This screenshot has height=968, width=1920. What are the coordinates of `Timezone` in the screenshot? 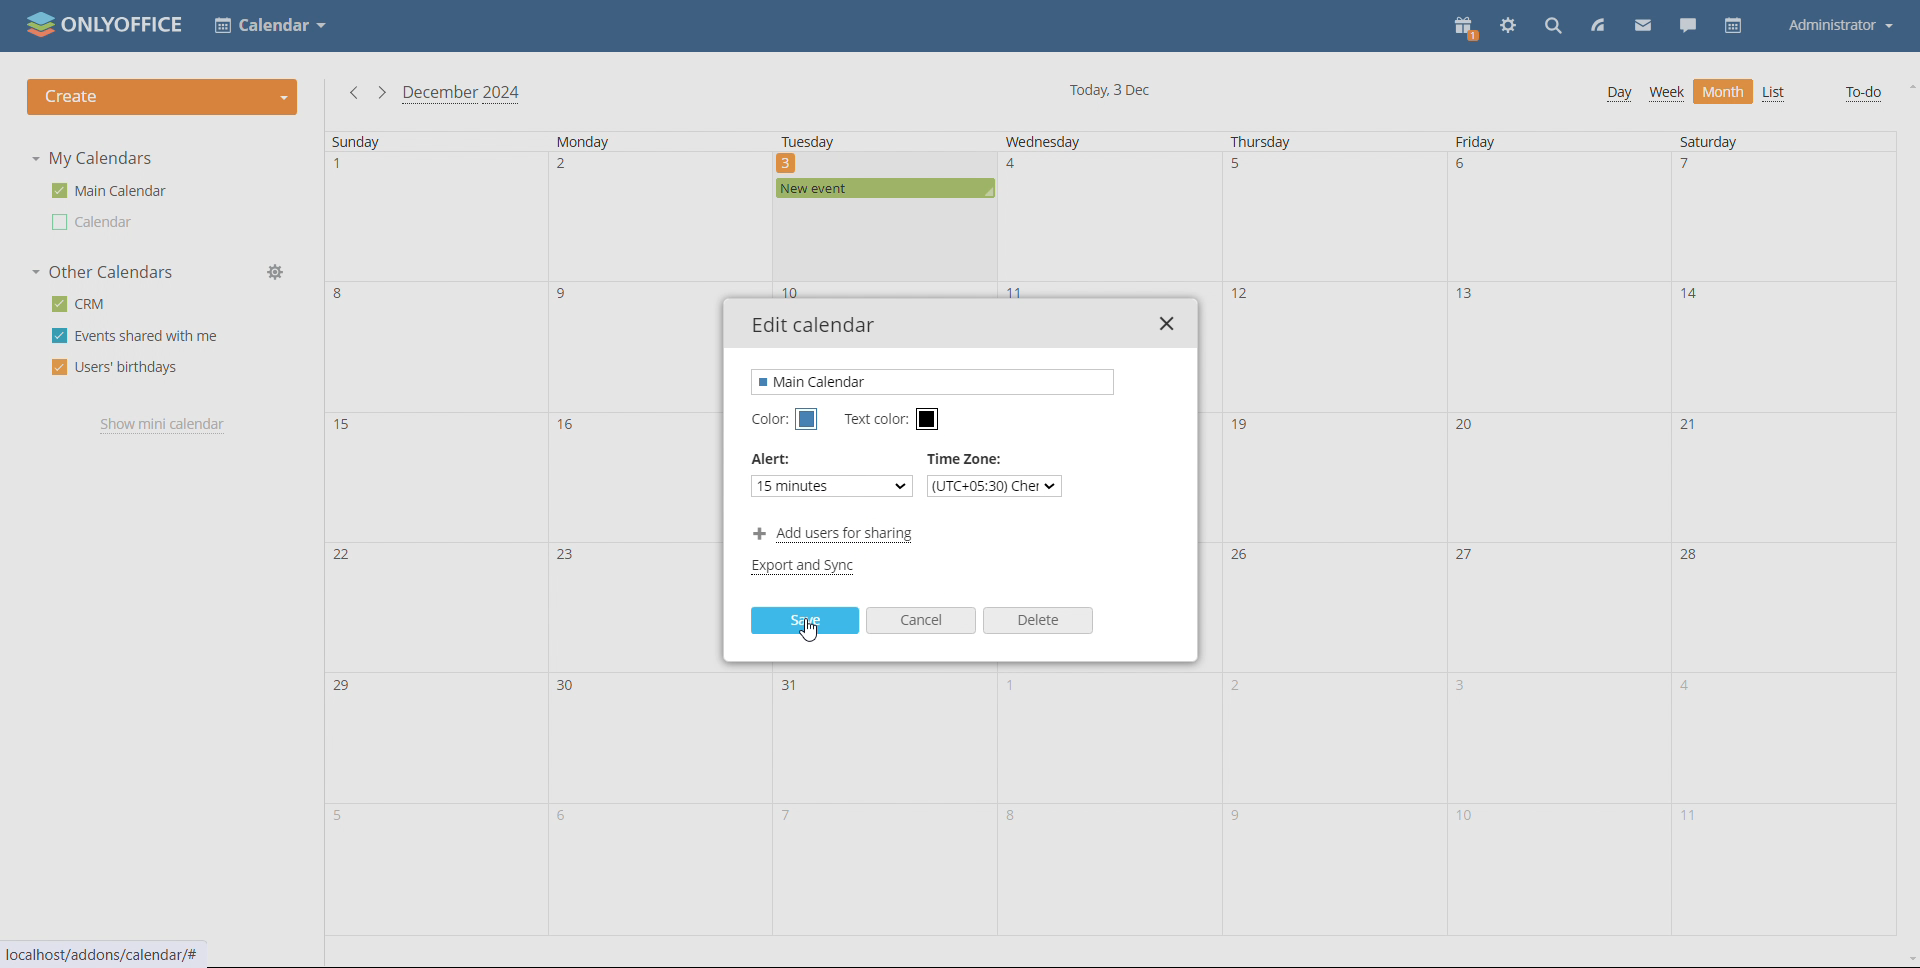 It's located at (967, 460).